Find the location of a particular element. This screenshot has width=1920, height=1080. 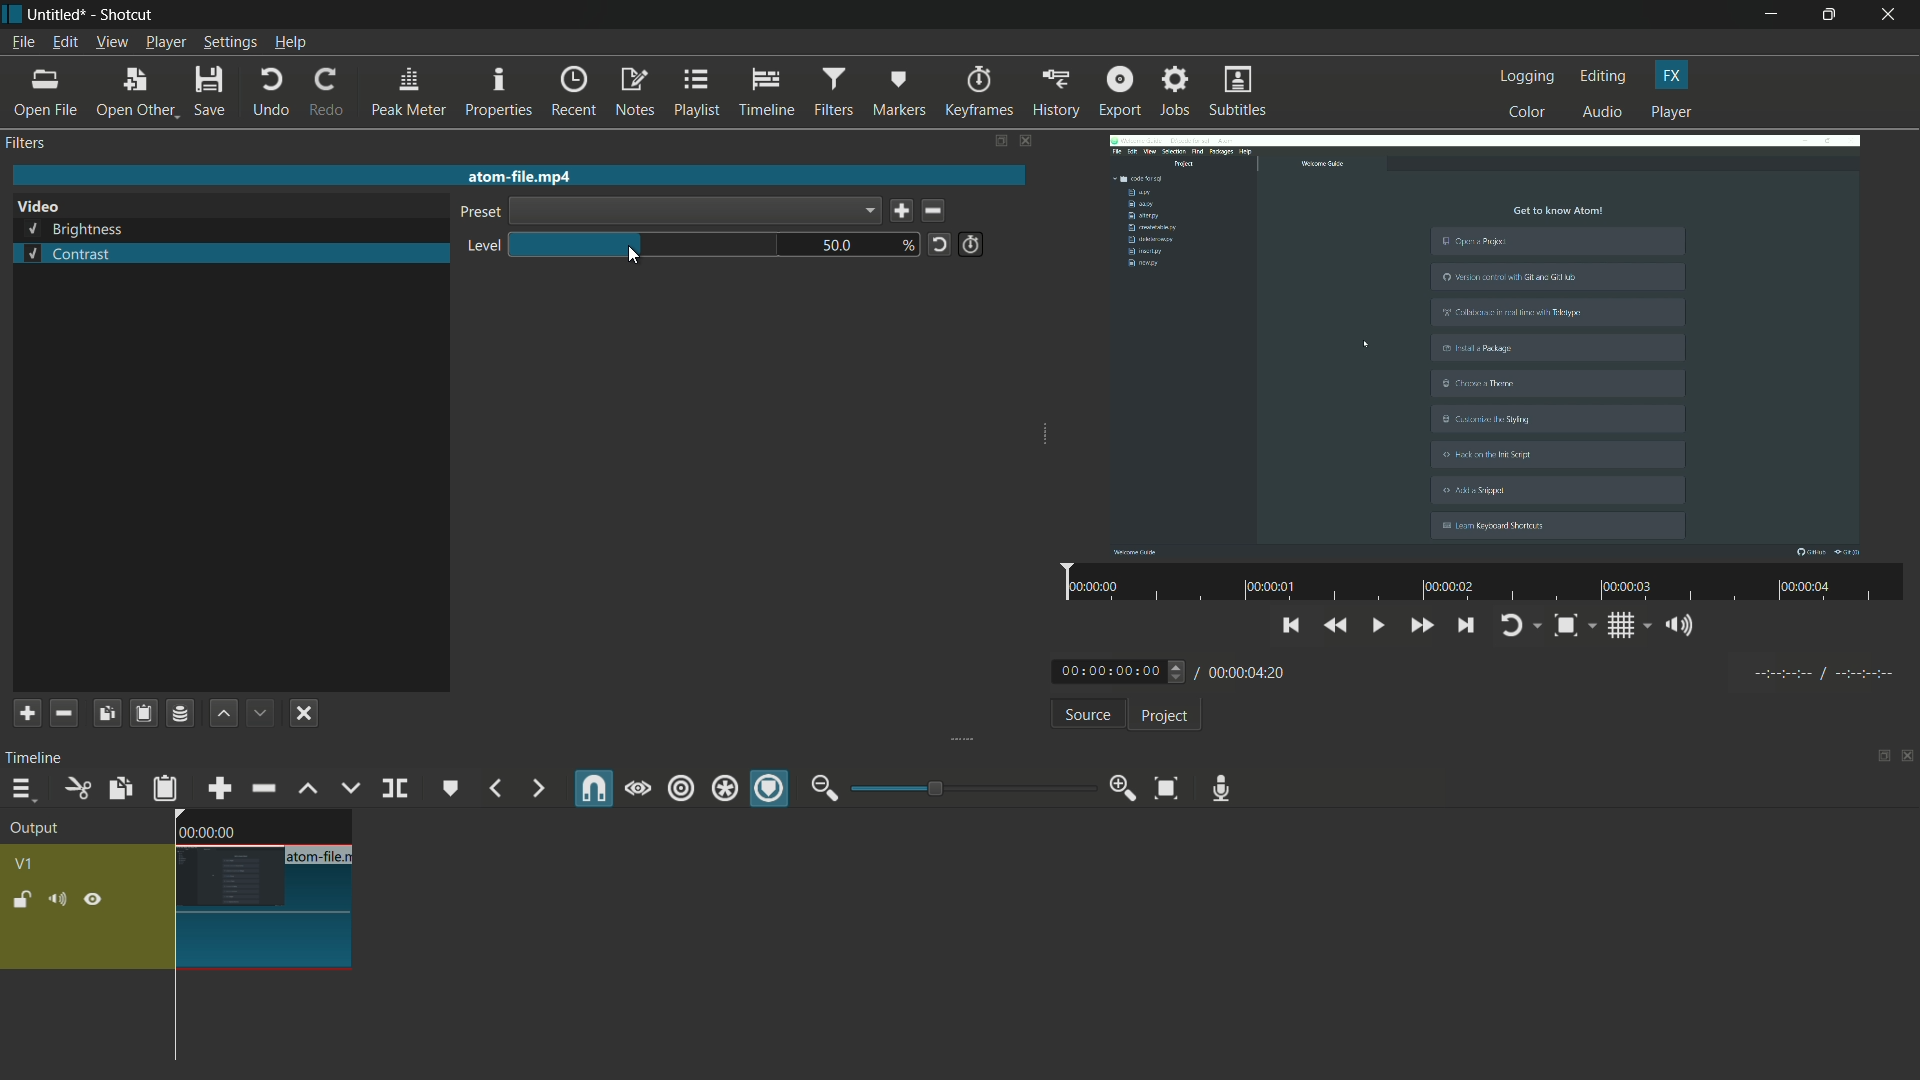

ripple delete is located at coordinates (263, 789).